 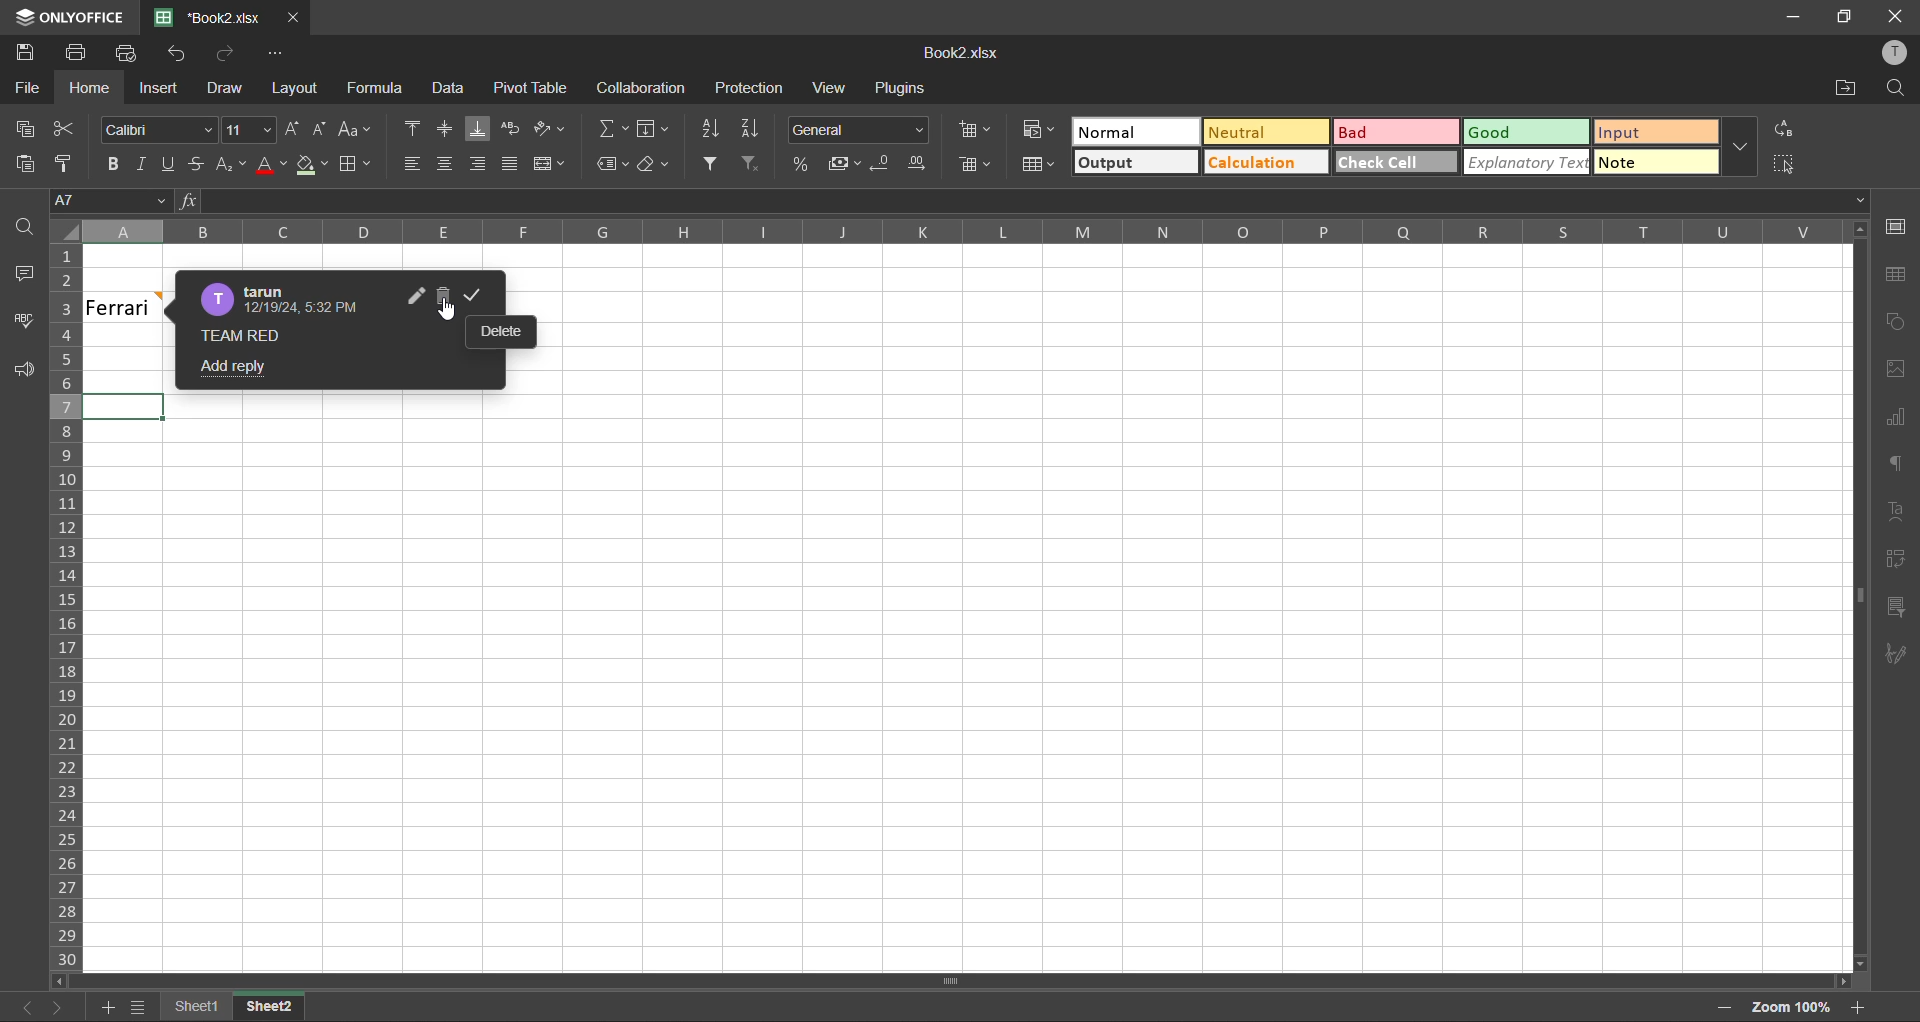 I want to click on table, so click(x=1897, y=276).